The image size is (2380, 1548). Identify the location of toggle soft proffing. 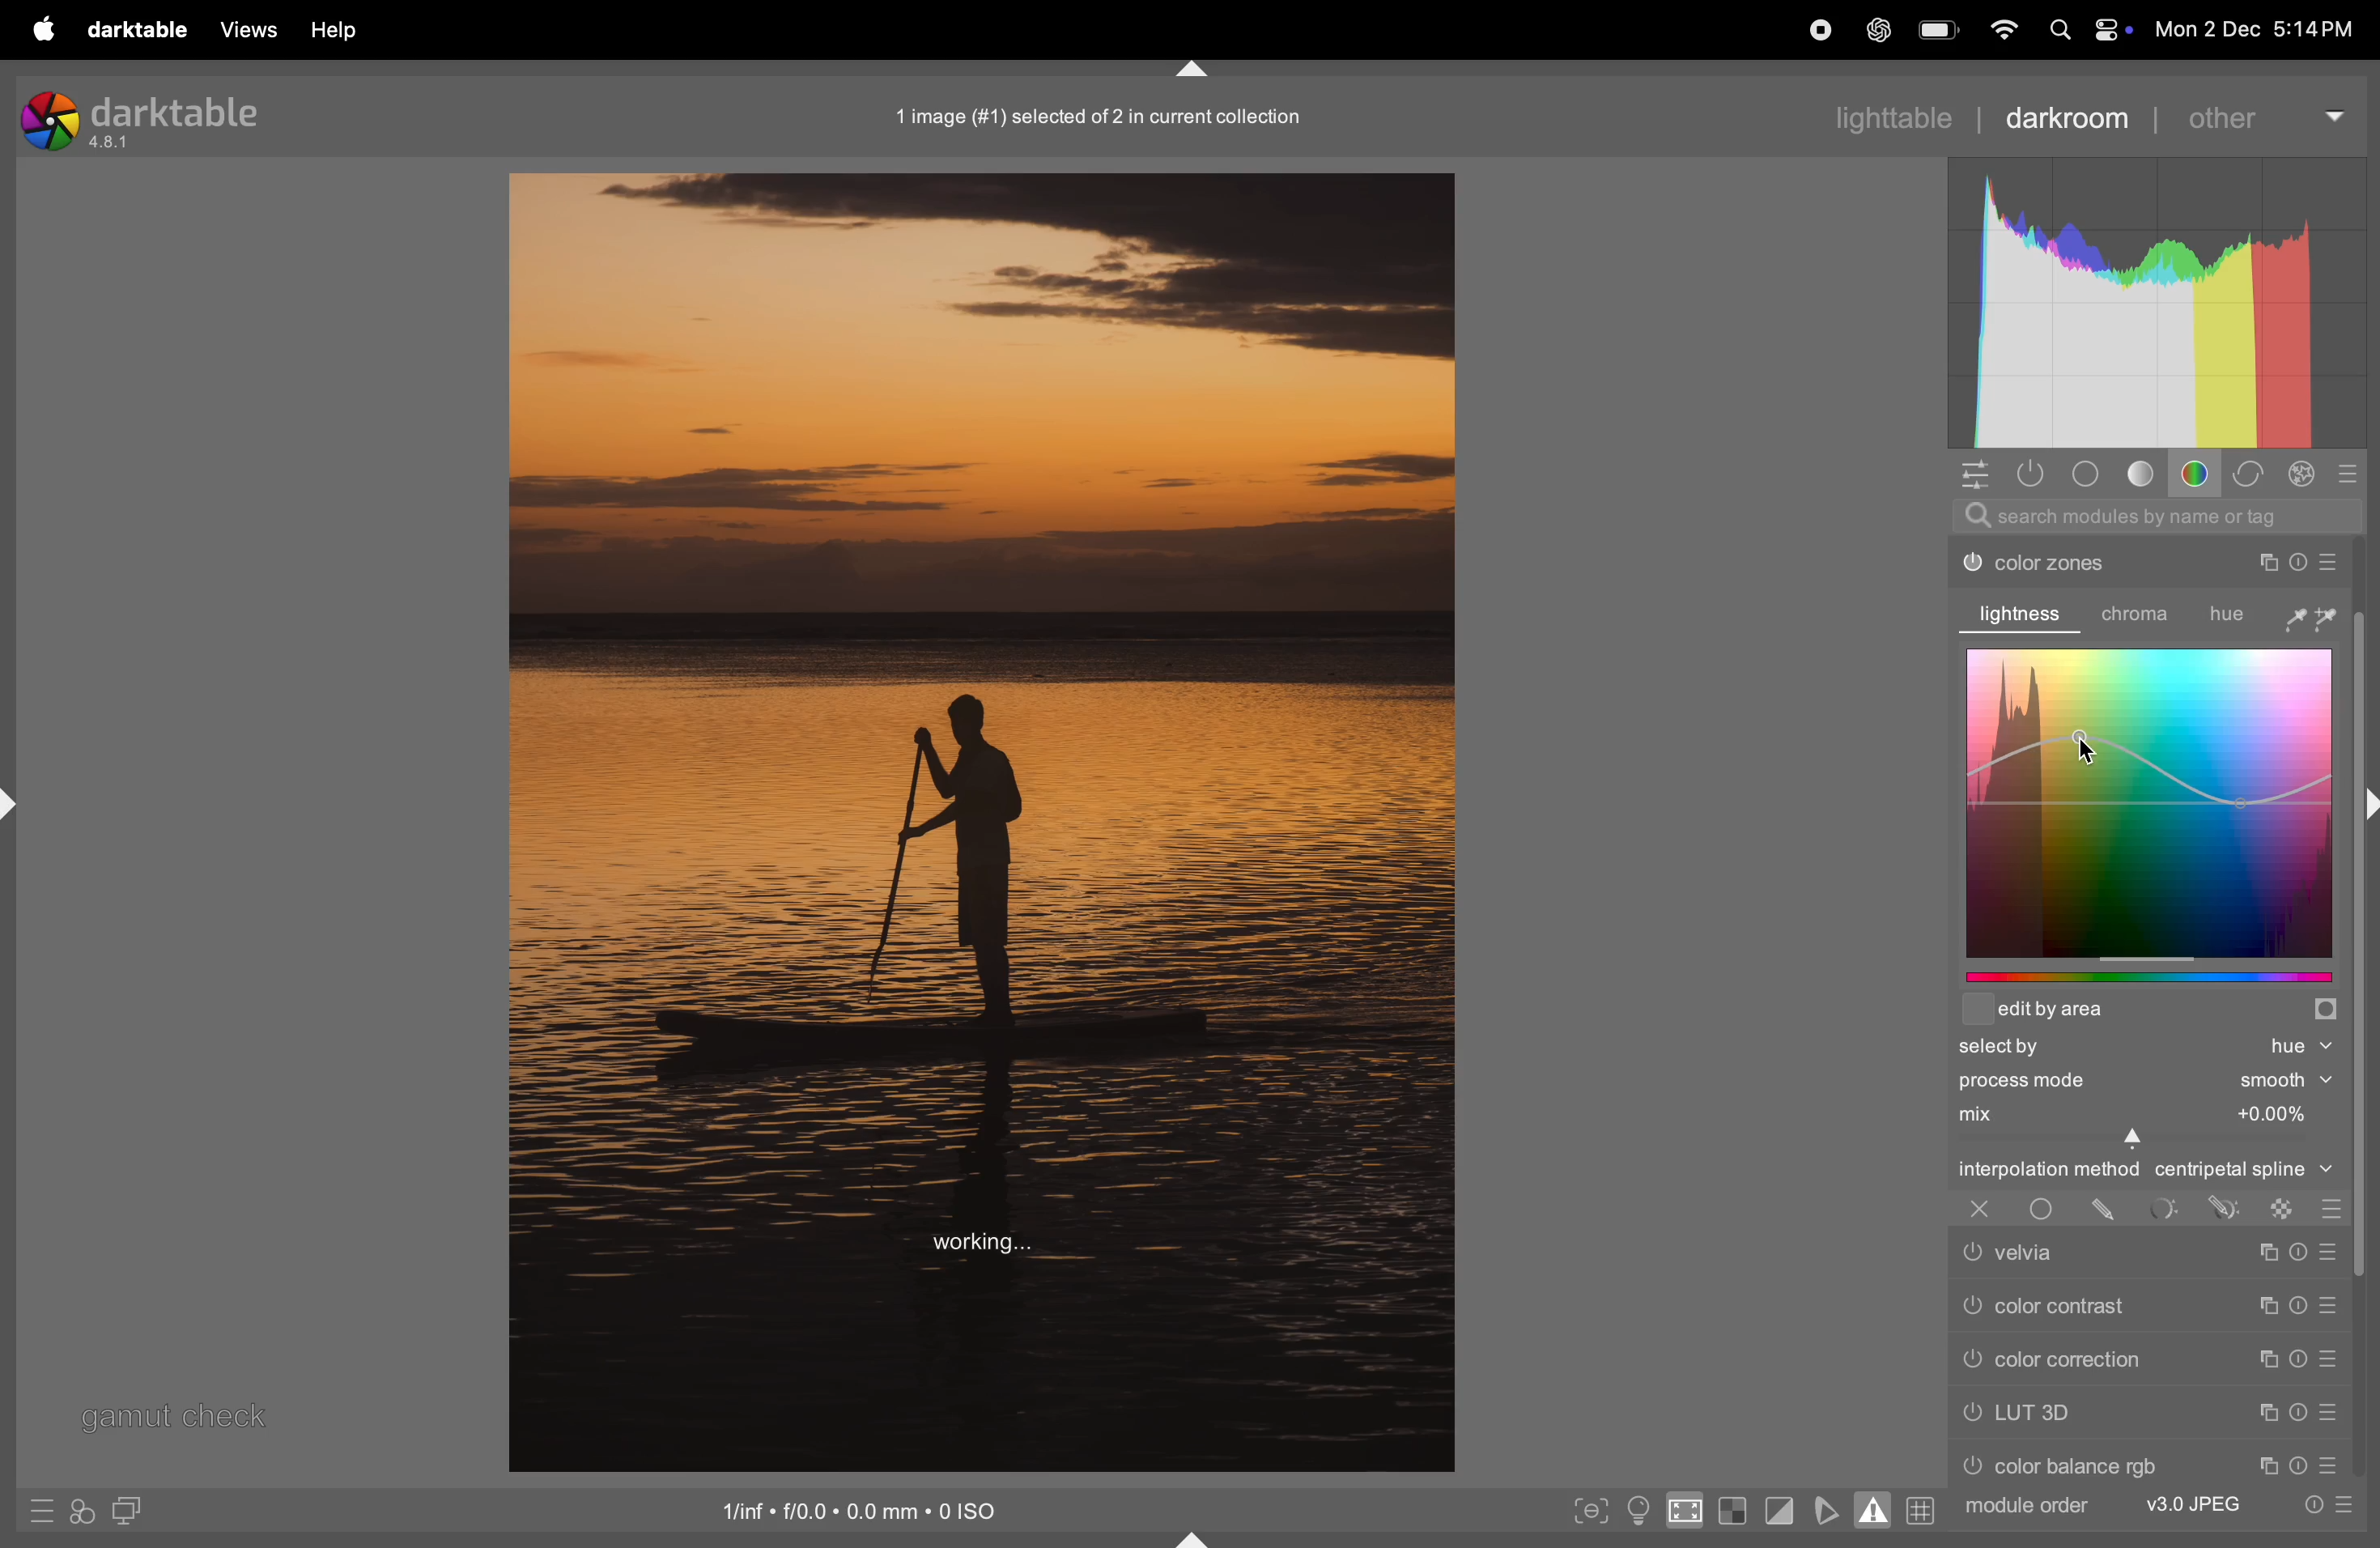
(1830, 1509).